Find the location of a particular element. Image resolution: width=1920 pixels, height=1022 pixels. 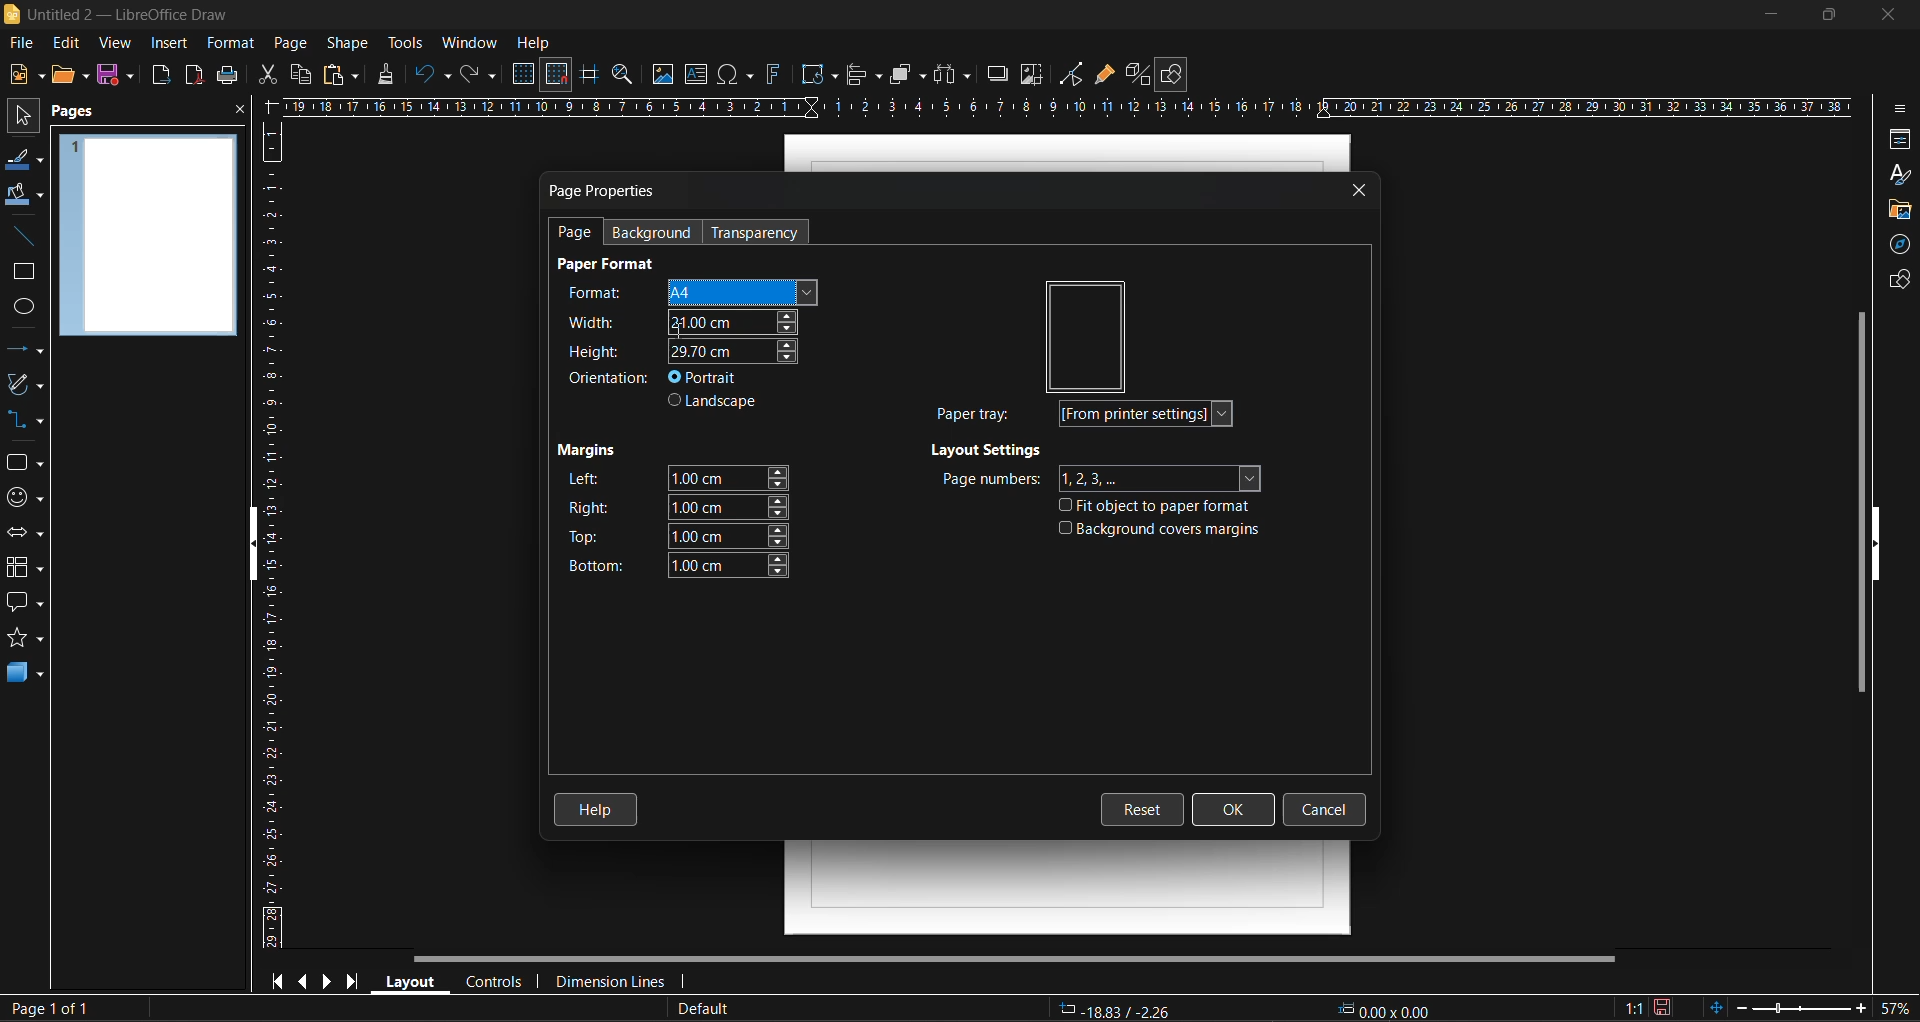

shapes is located at coordinates (1897, 282).